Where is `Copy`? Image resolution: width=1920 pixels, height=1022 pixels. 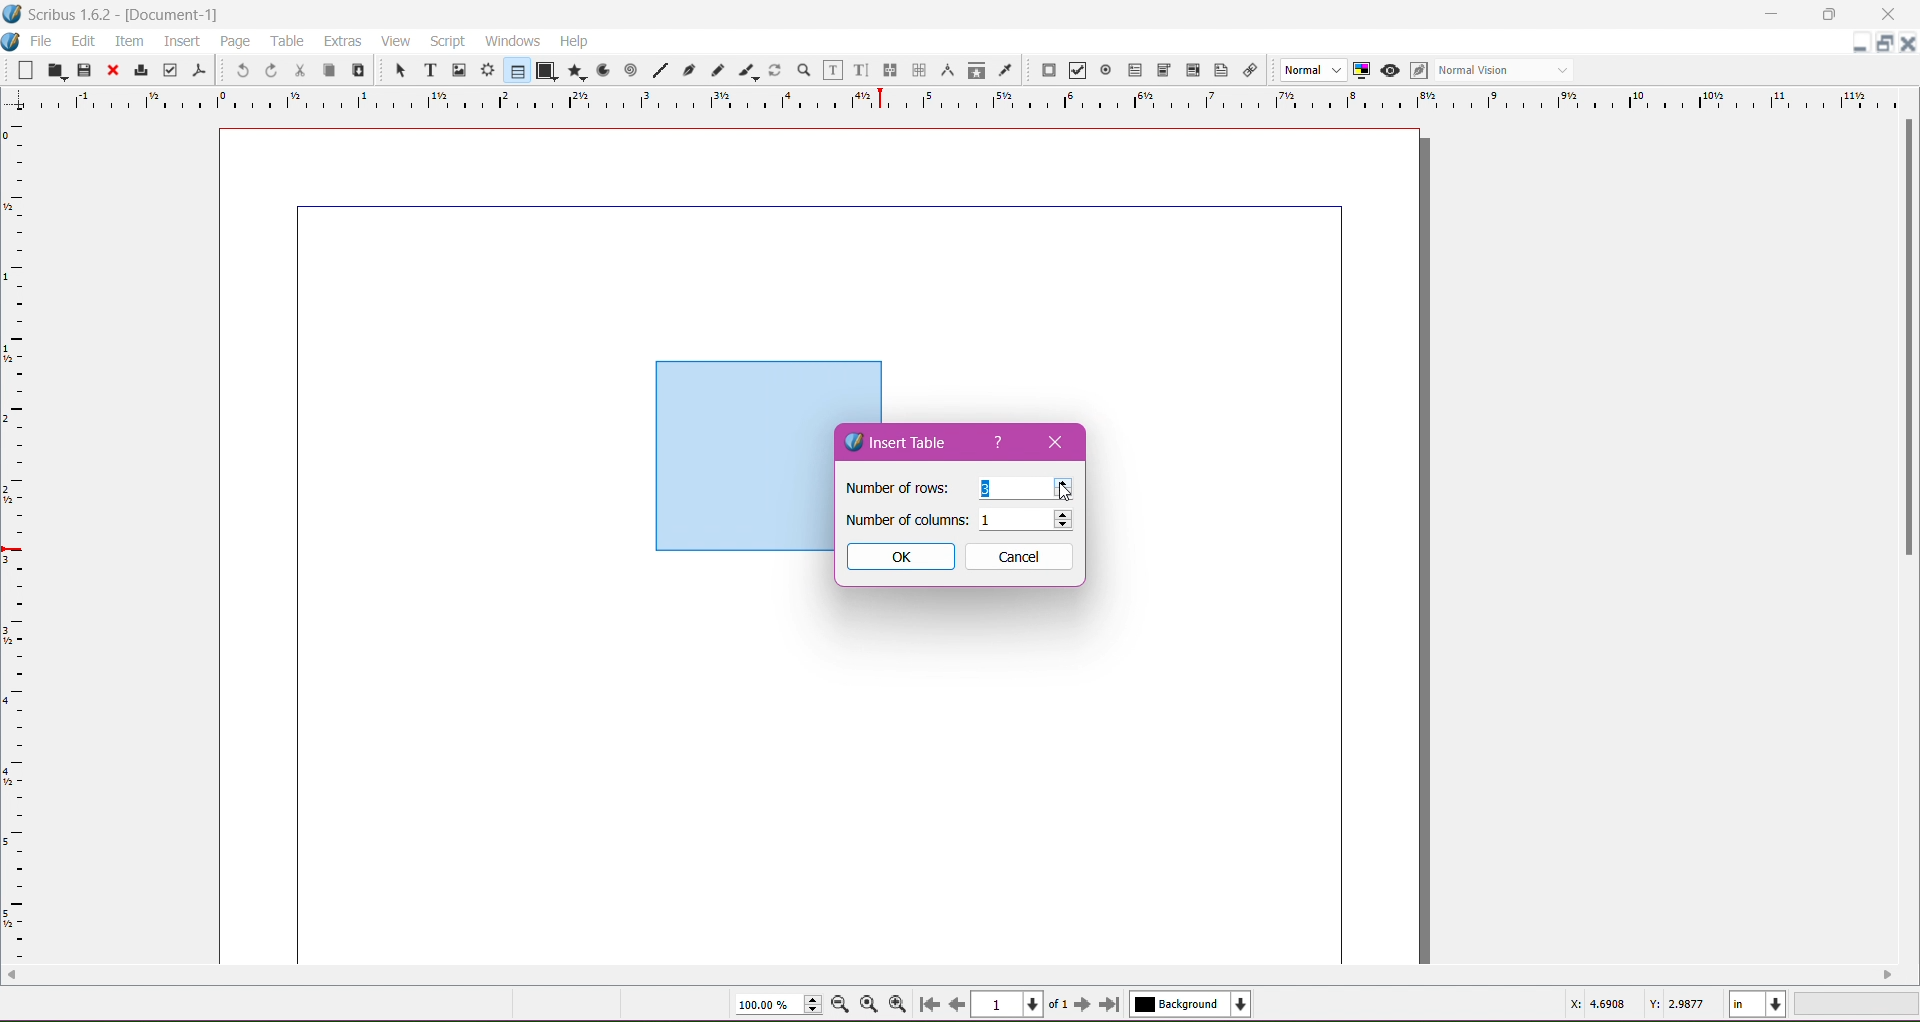 Copy is located at coordinates (326, 69).